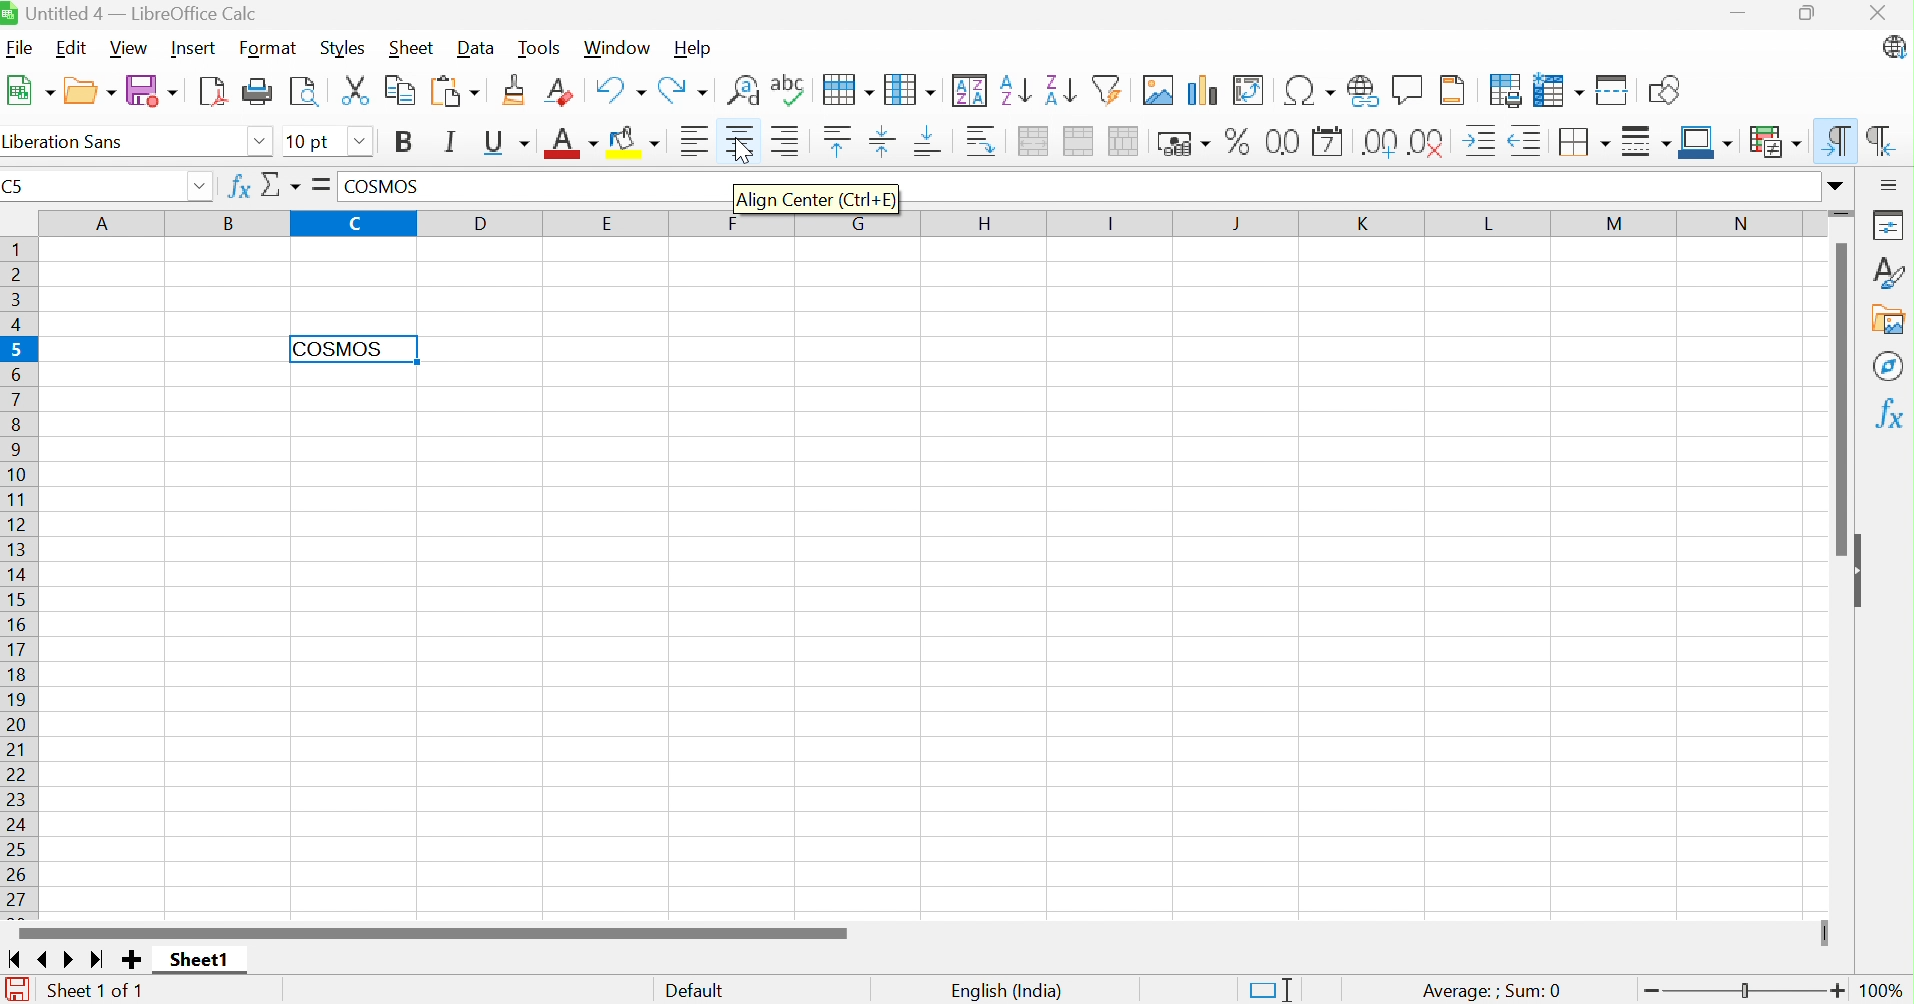 This screenshot has height=1004, width=1914. Describe the element at coordinates (343, 48) in the screenshot. I see `Styles` at that location.